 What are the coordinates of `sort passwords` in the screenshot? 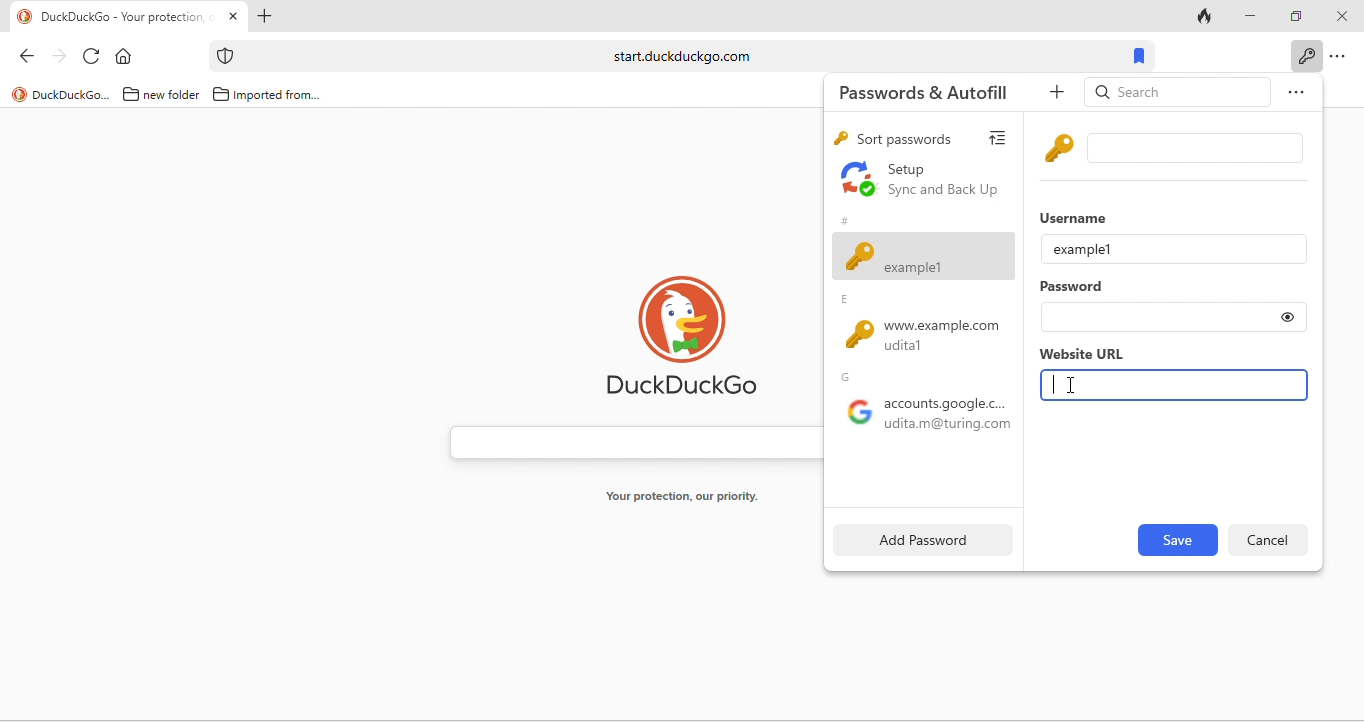 It's located at (905, 139).